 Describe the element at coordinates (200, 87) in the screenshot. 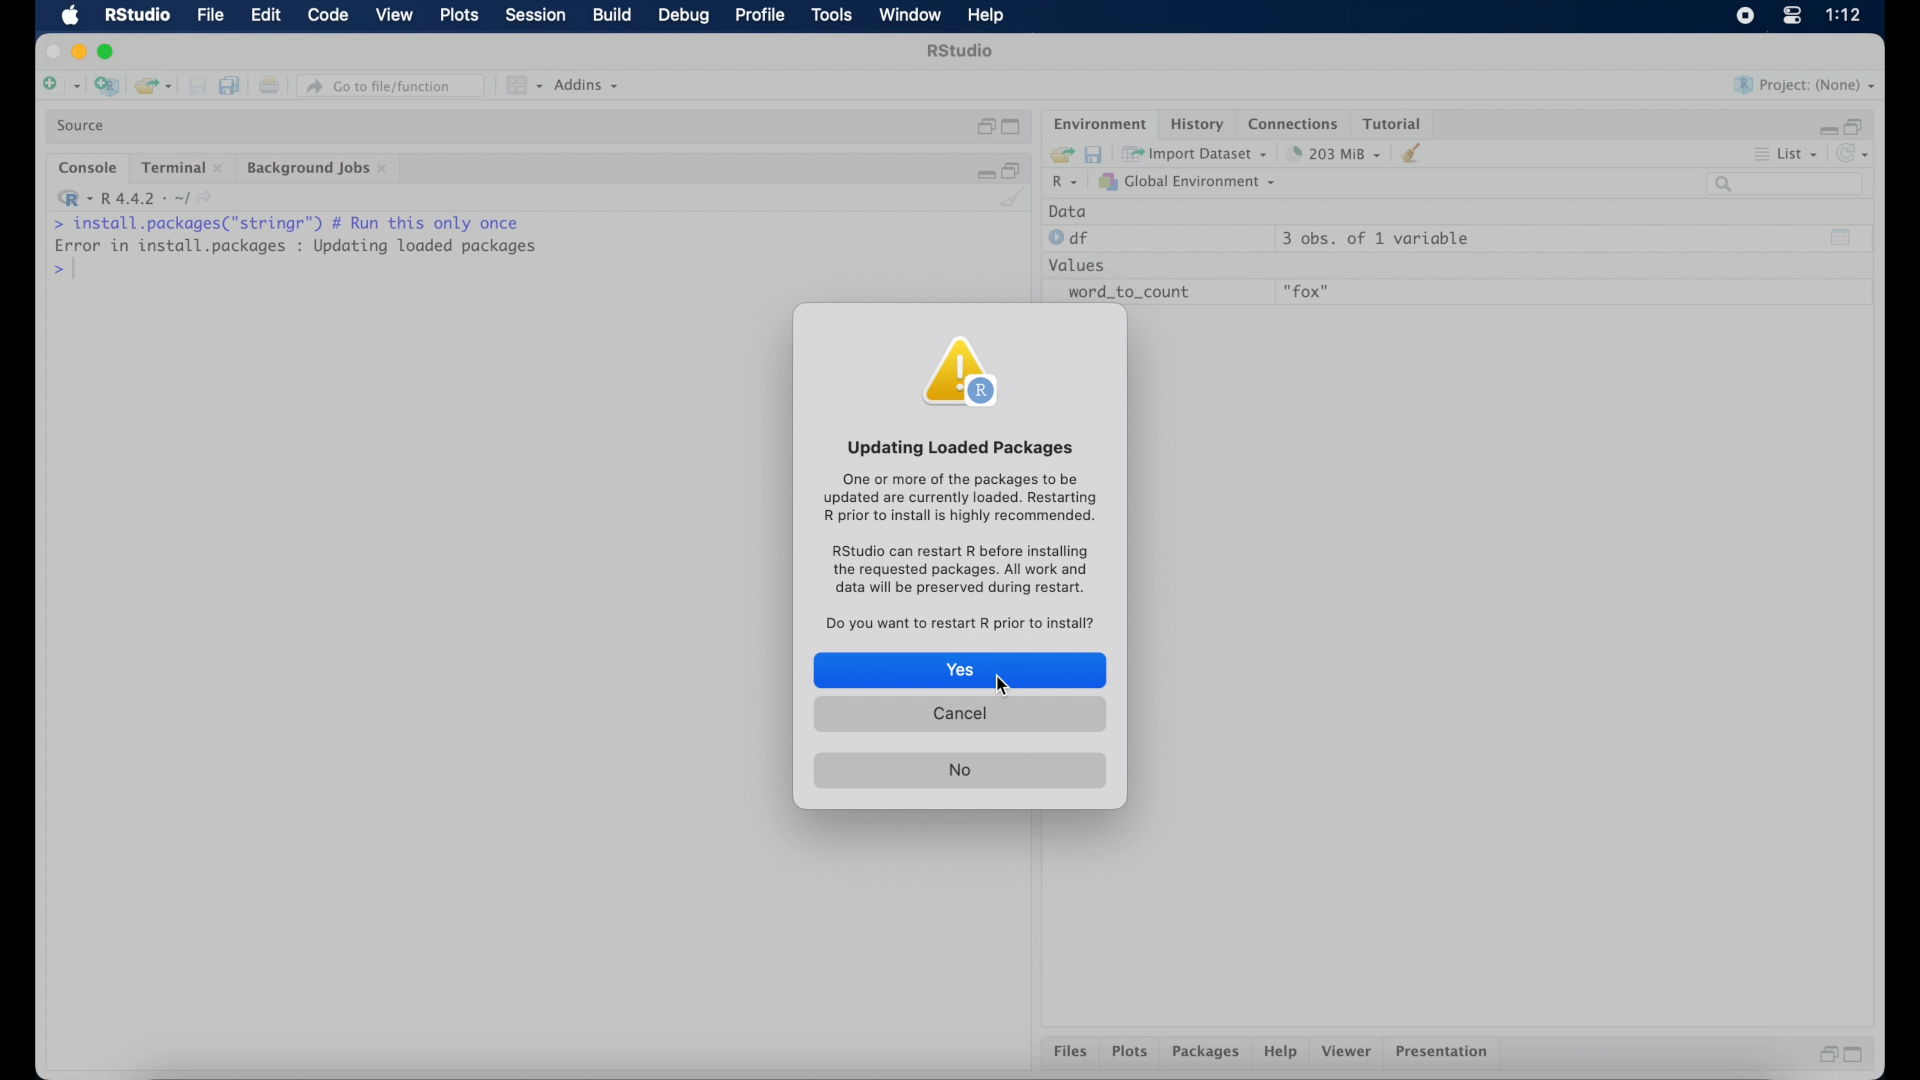

I see `save` at that location.